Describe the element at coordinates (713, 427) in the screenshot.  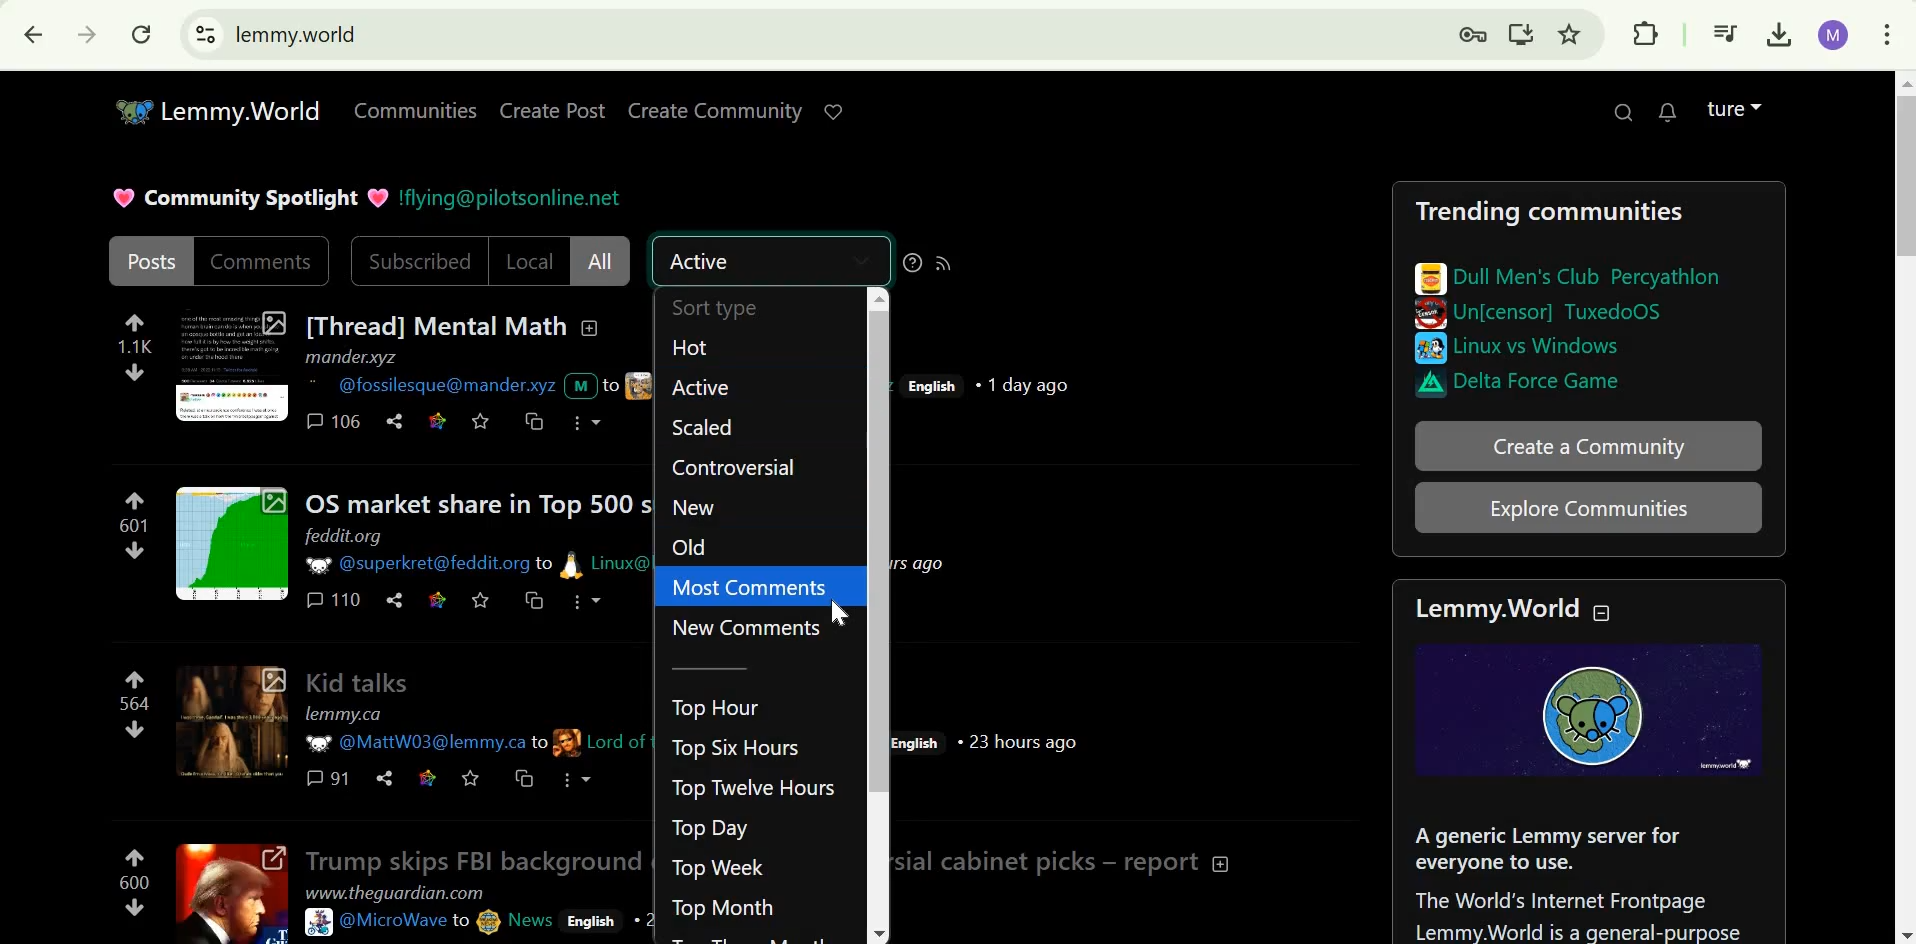
I see `Scaled` at that location.